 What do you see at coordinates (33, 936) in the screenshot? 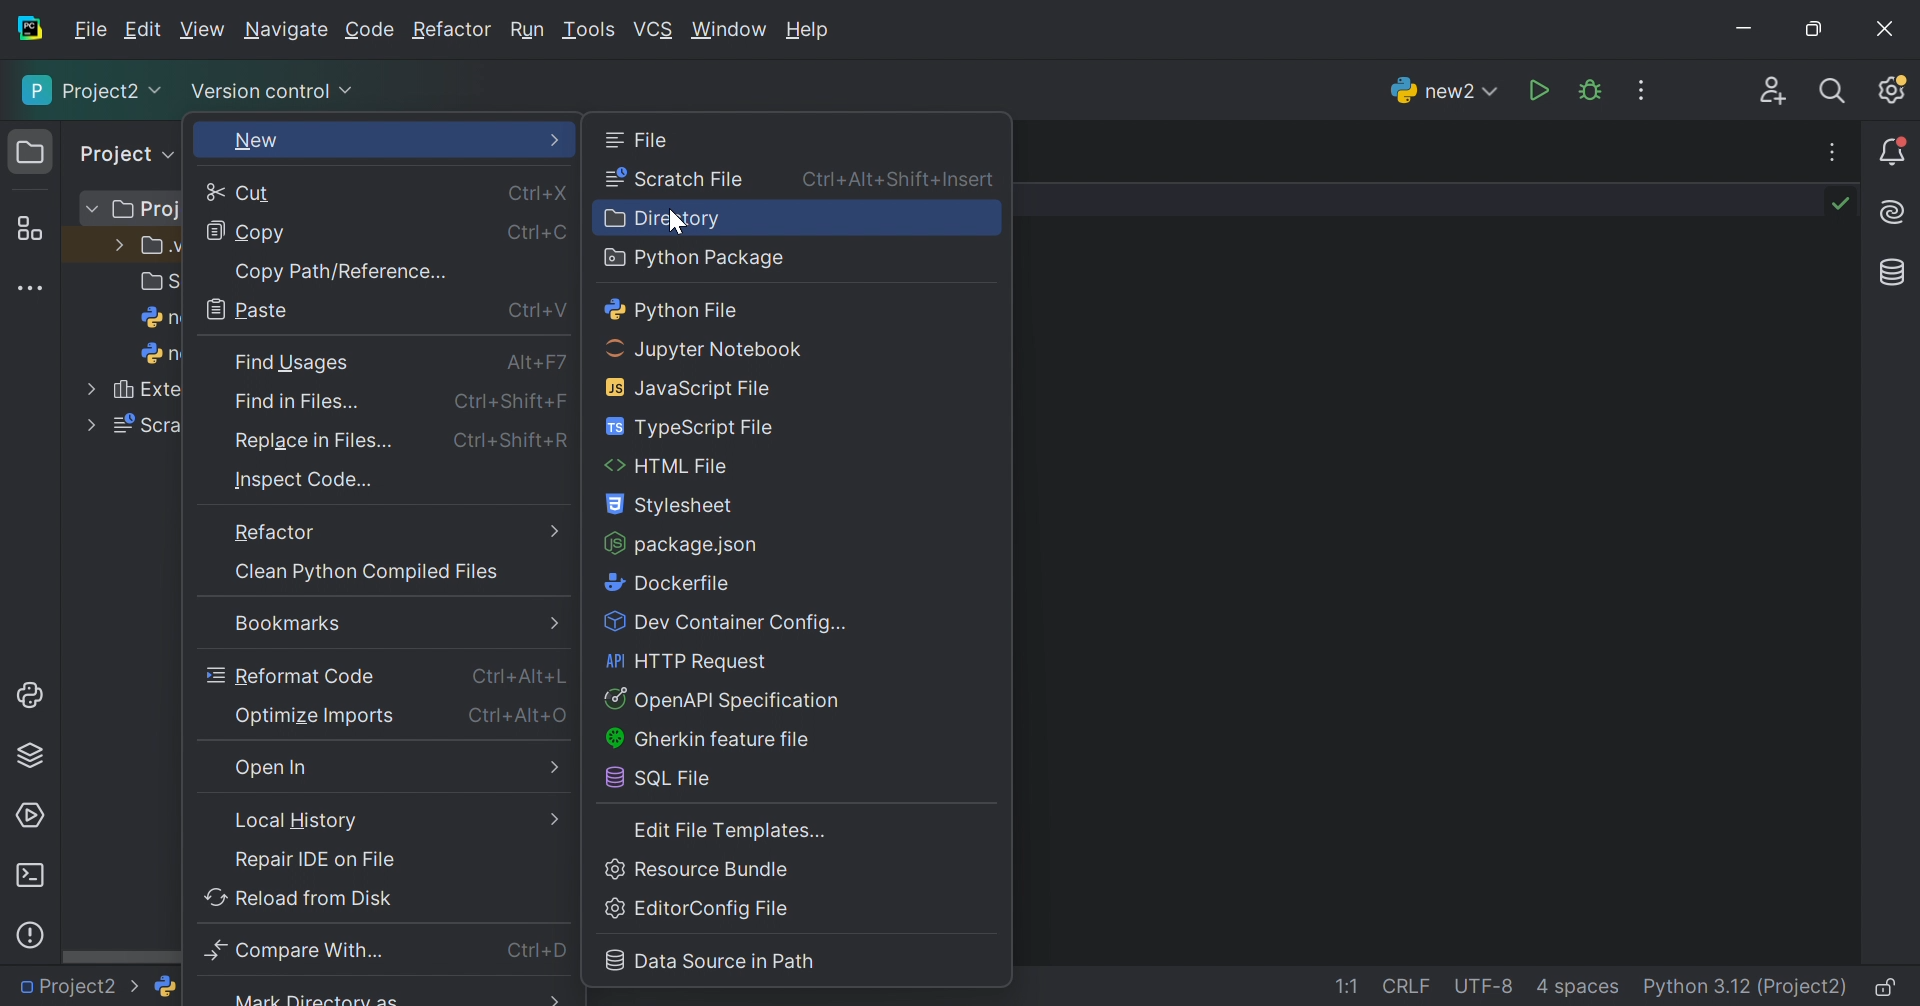
I see `Problems` at bounding box center [33, 936].